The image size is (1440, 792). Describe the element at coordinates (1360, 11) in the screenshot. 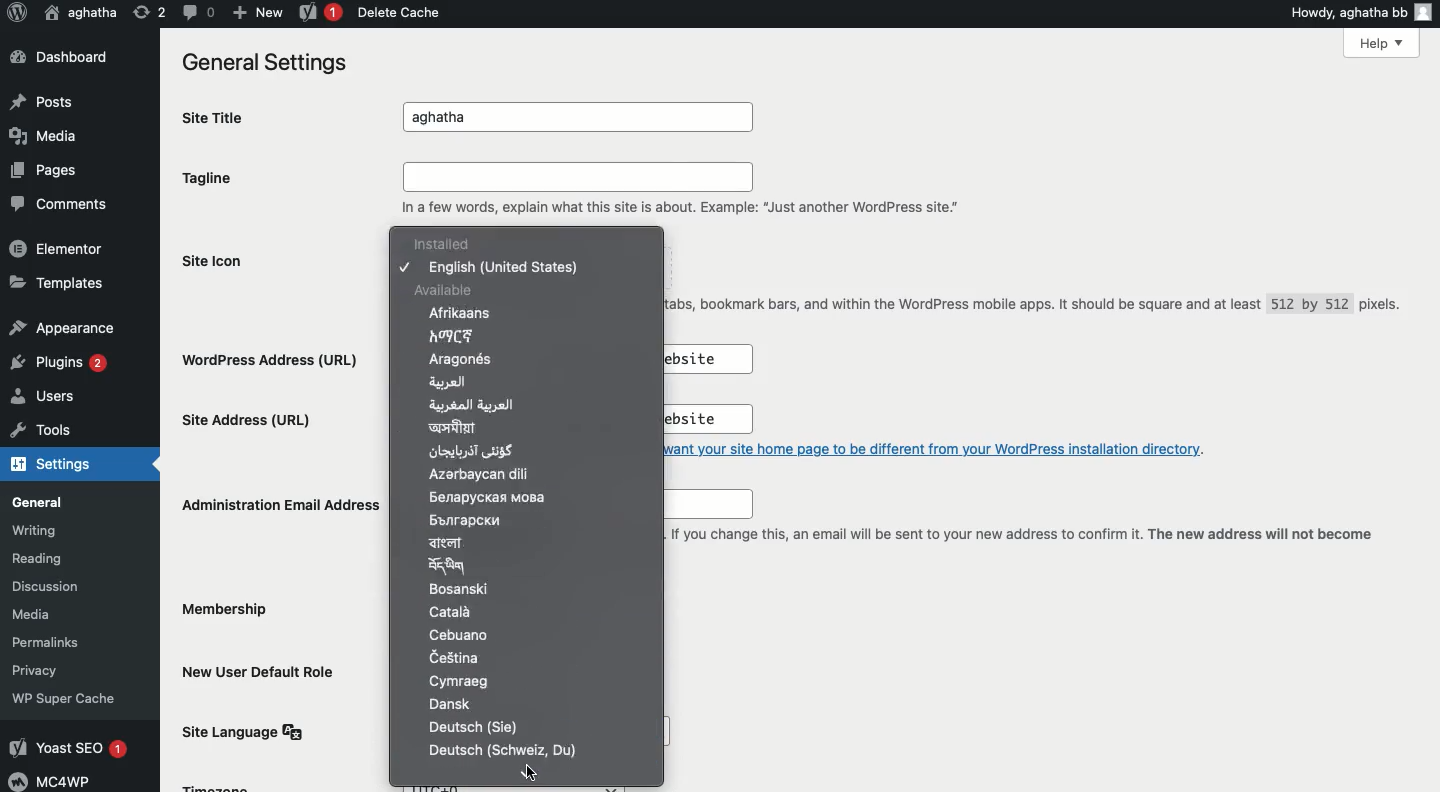

I see `Howdy, aghatha bb` at that location.